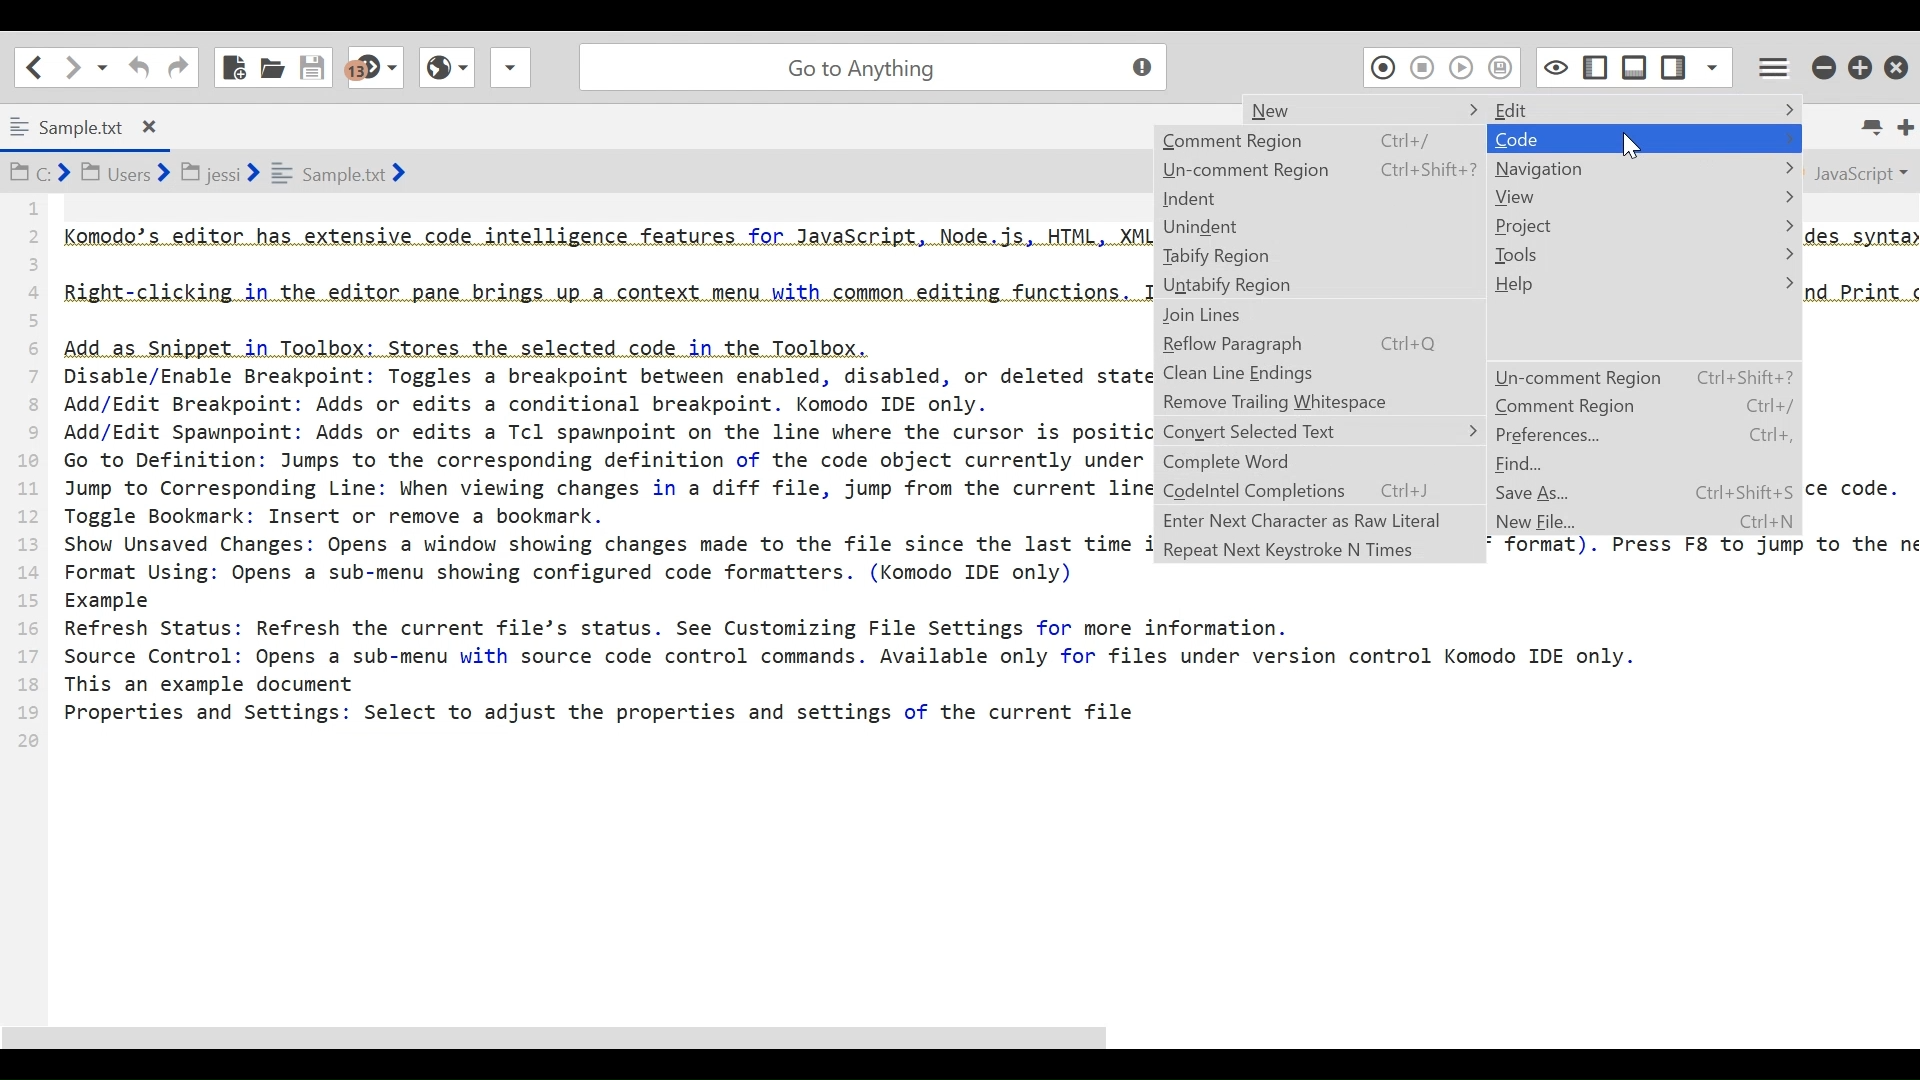 The width and height of the screenshot is (1920, 1080). Describe the element at coordinates (1712, 64) in the screenshot. I see `Show specific sidebar` at that location.